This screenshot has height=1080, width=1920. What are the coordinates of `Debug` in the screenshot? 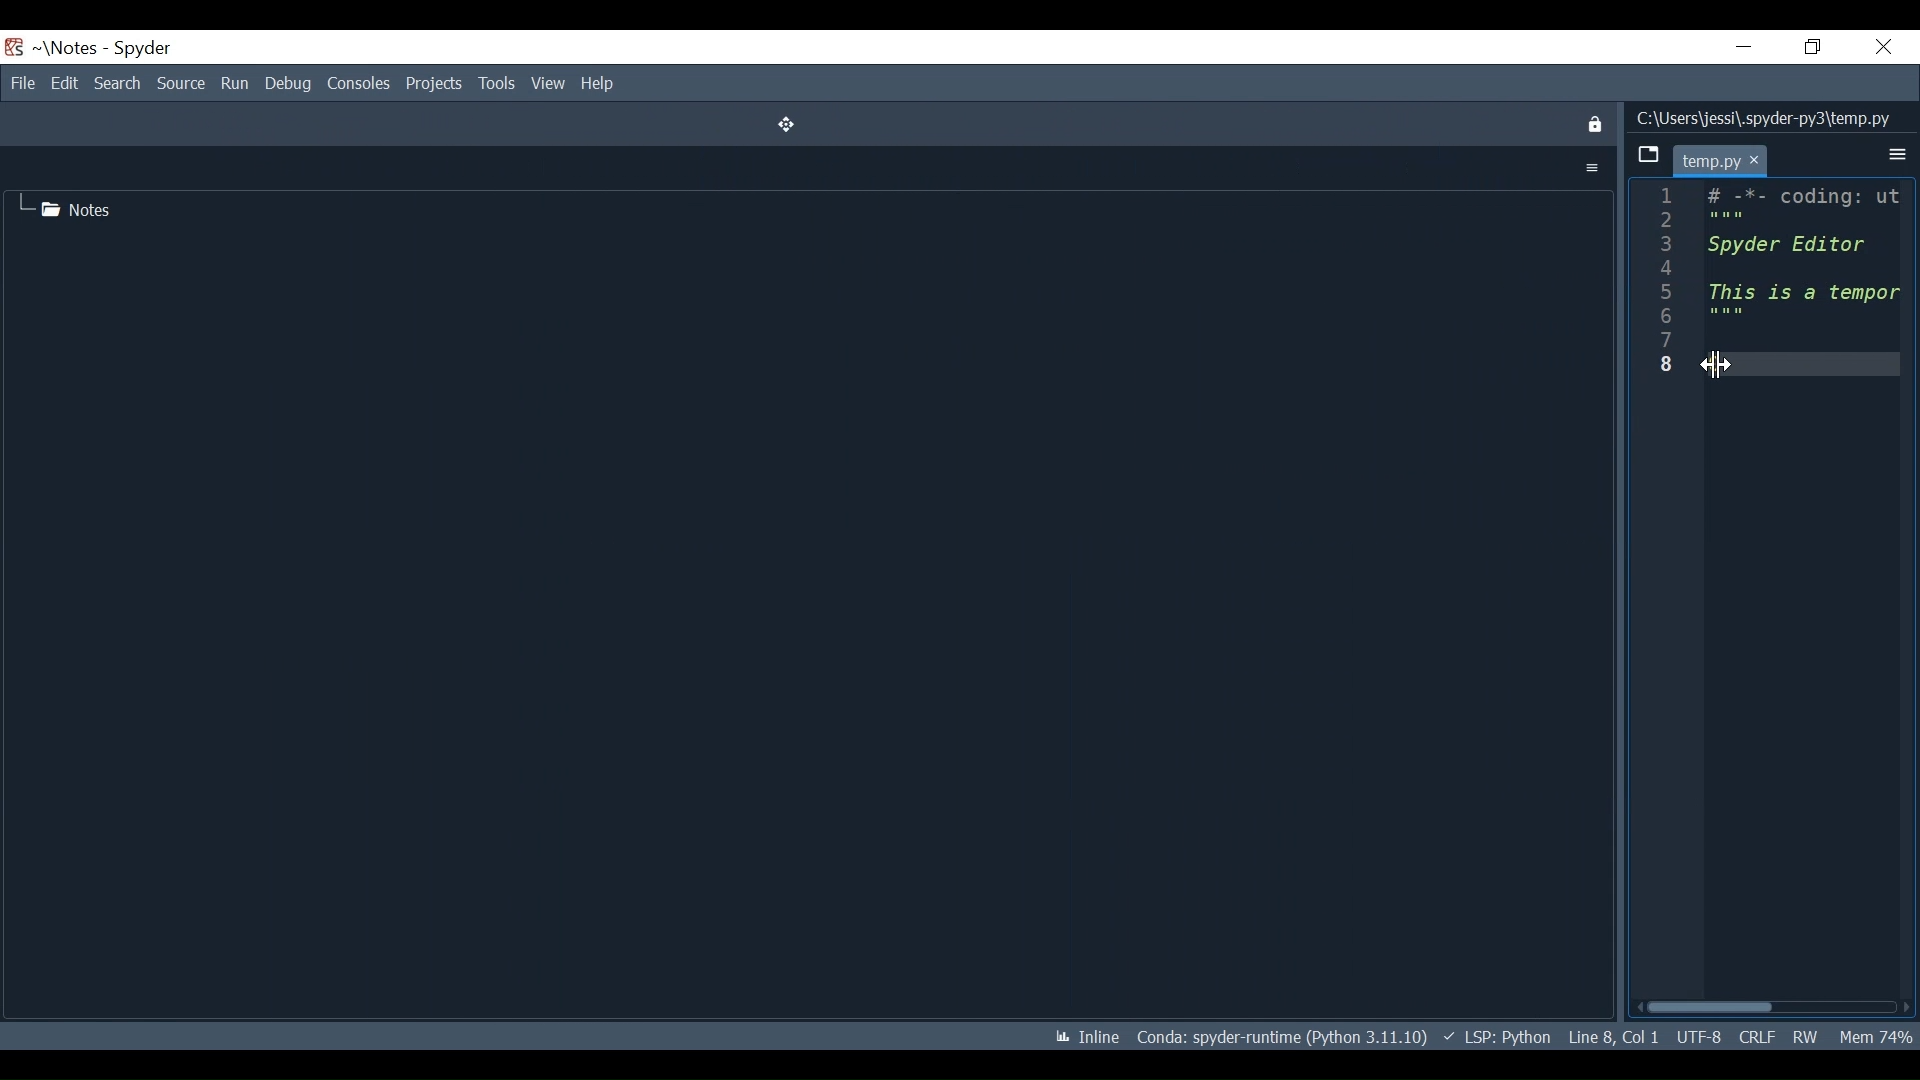 It's located at (289, 84).